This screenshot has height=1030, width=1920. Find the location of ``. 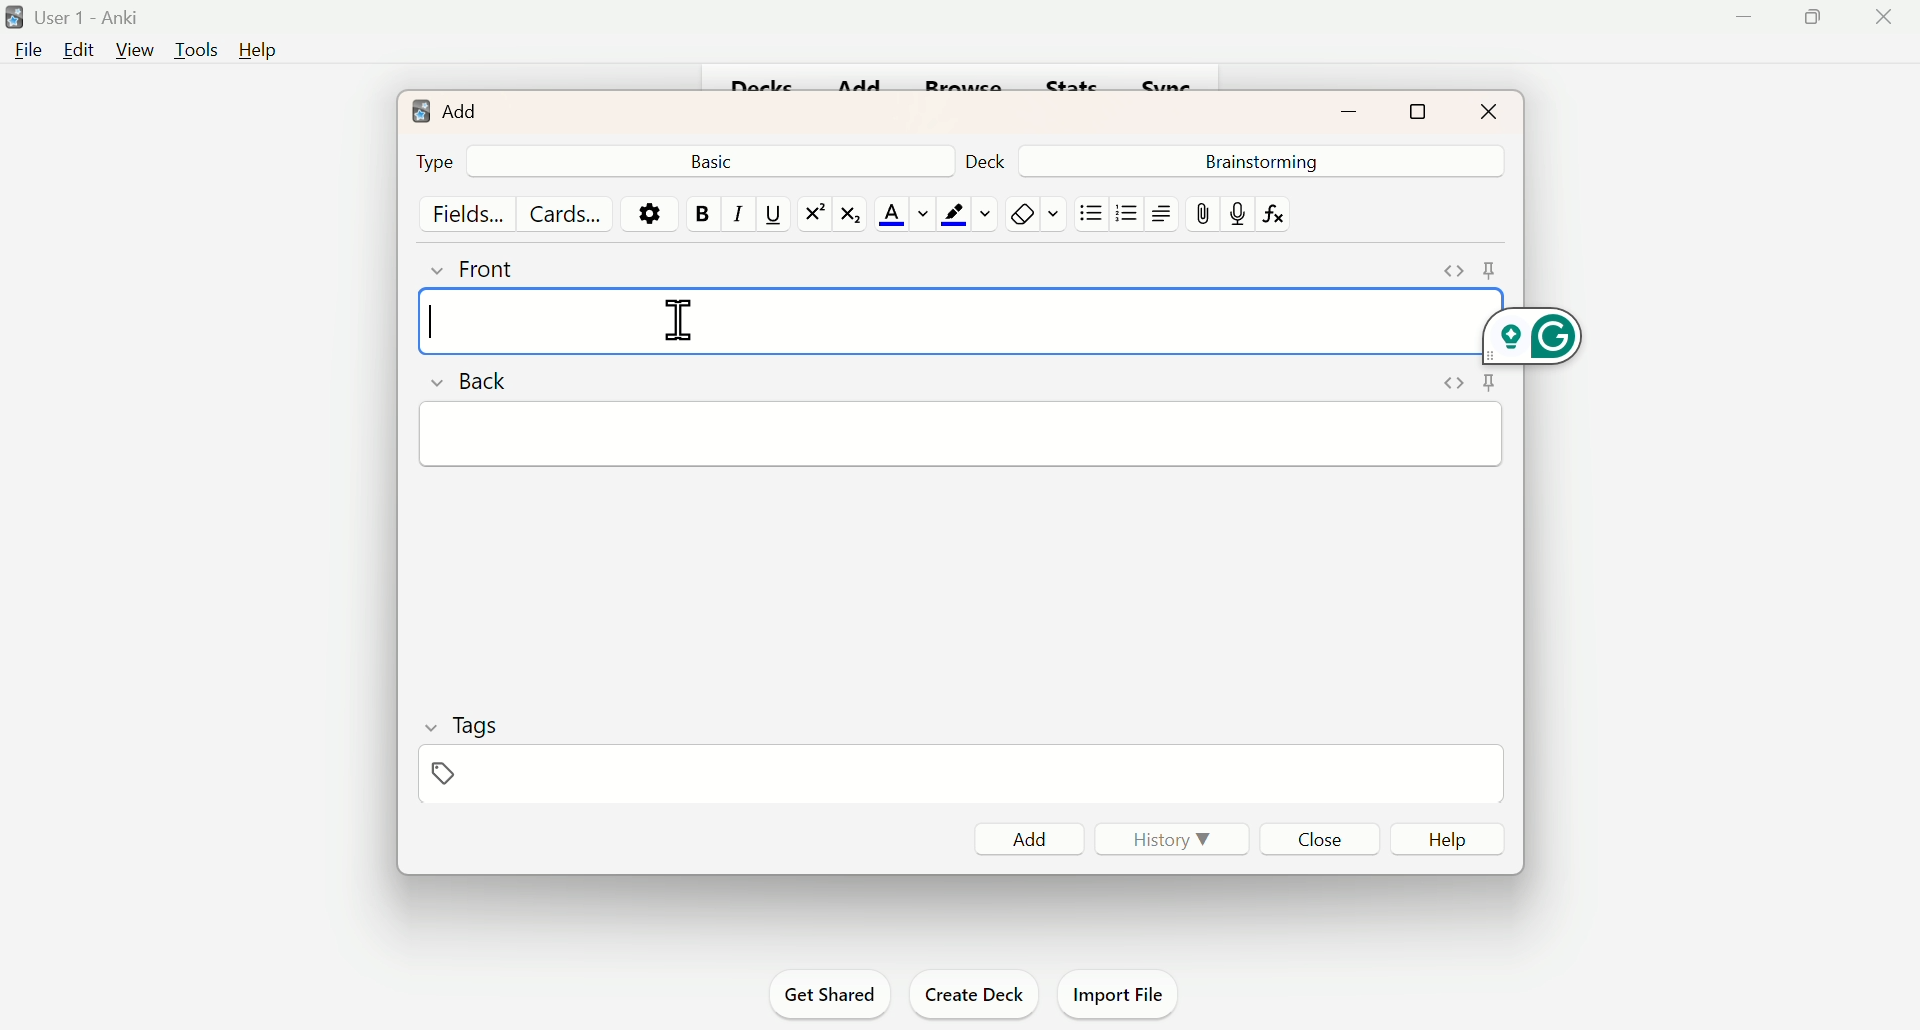

 is located at coordinates (1057, 213).